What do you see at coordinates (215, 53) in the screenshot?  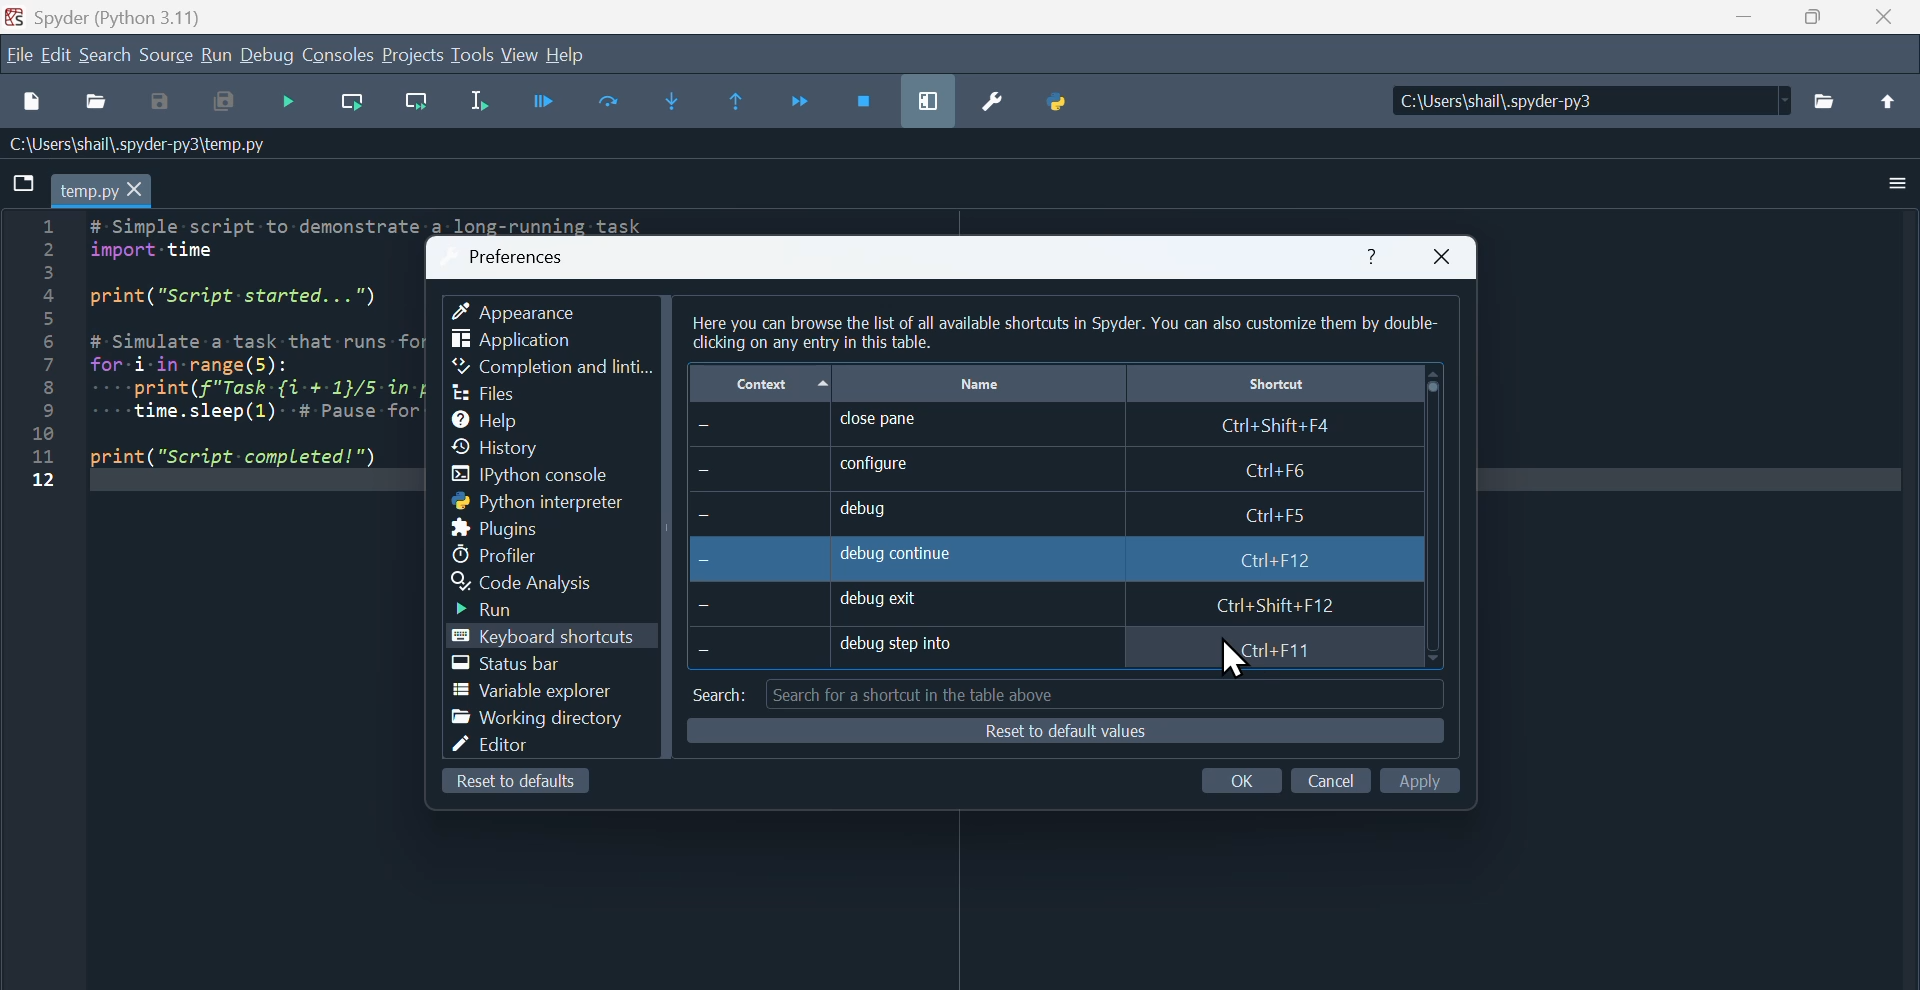 I see `run` at bounding box center [215, 53].